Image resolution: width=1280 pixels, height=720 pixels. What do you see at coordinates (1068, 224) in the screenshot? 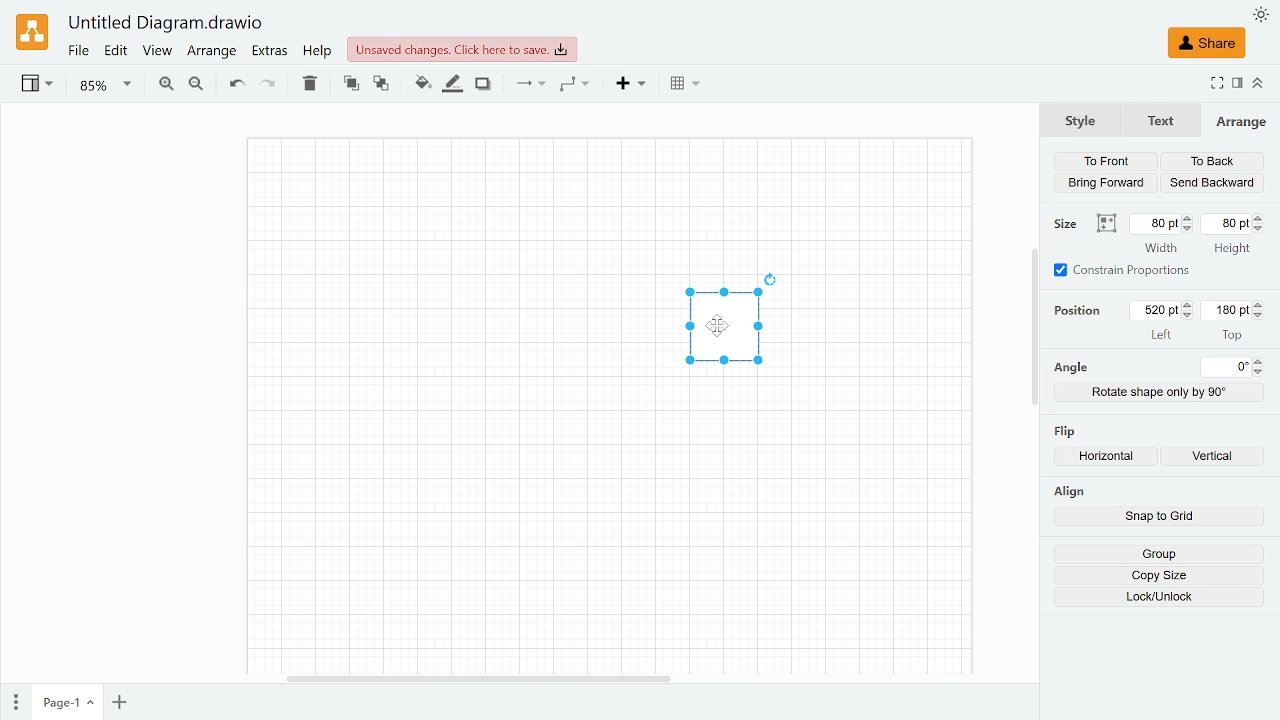
I see `size` at bounding box center [1068, 224].